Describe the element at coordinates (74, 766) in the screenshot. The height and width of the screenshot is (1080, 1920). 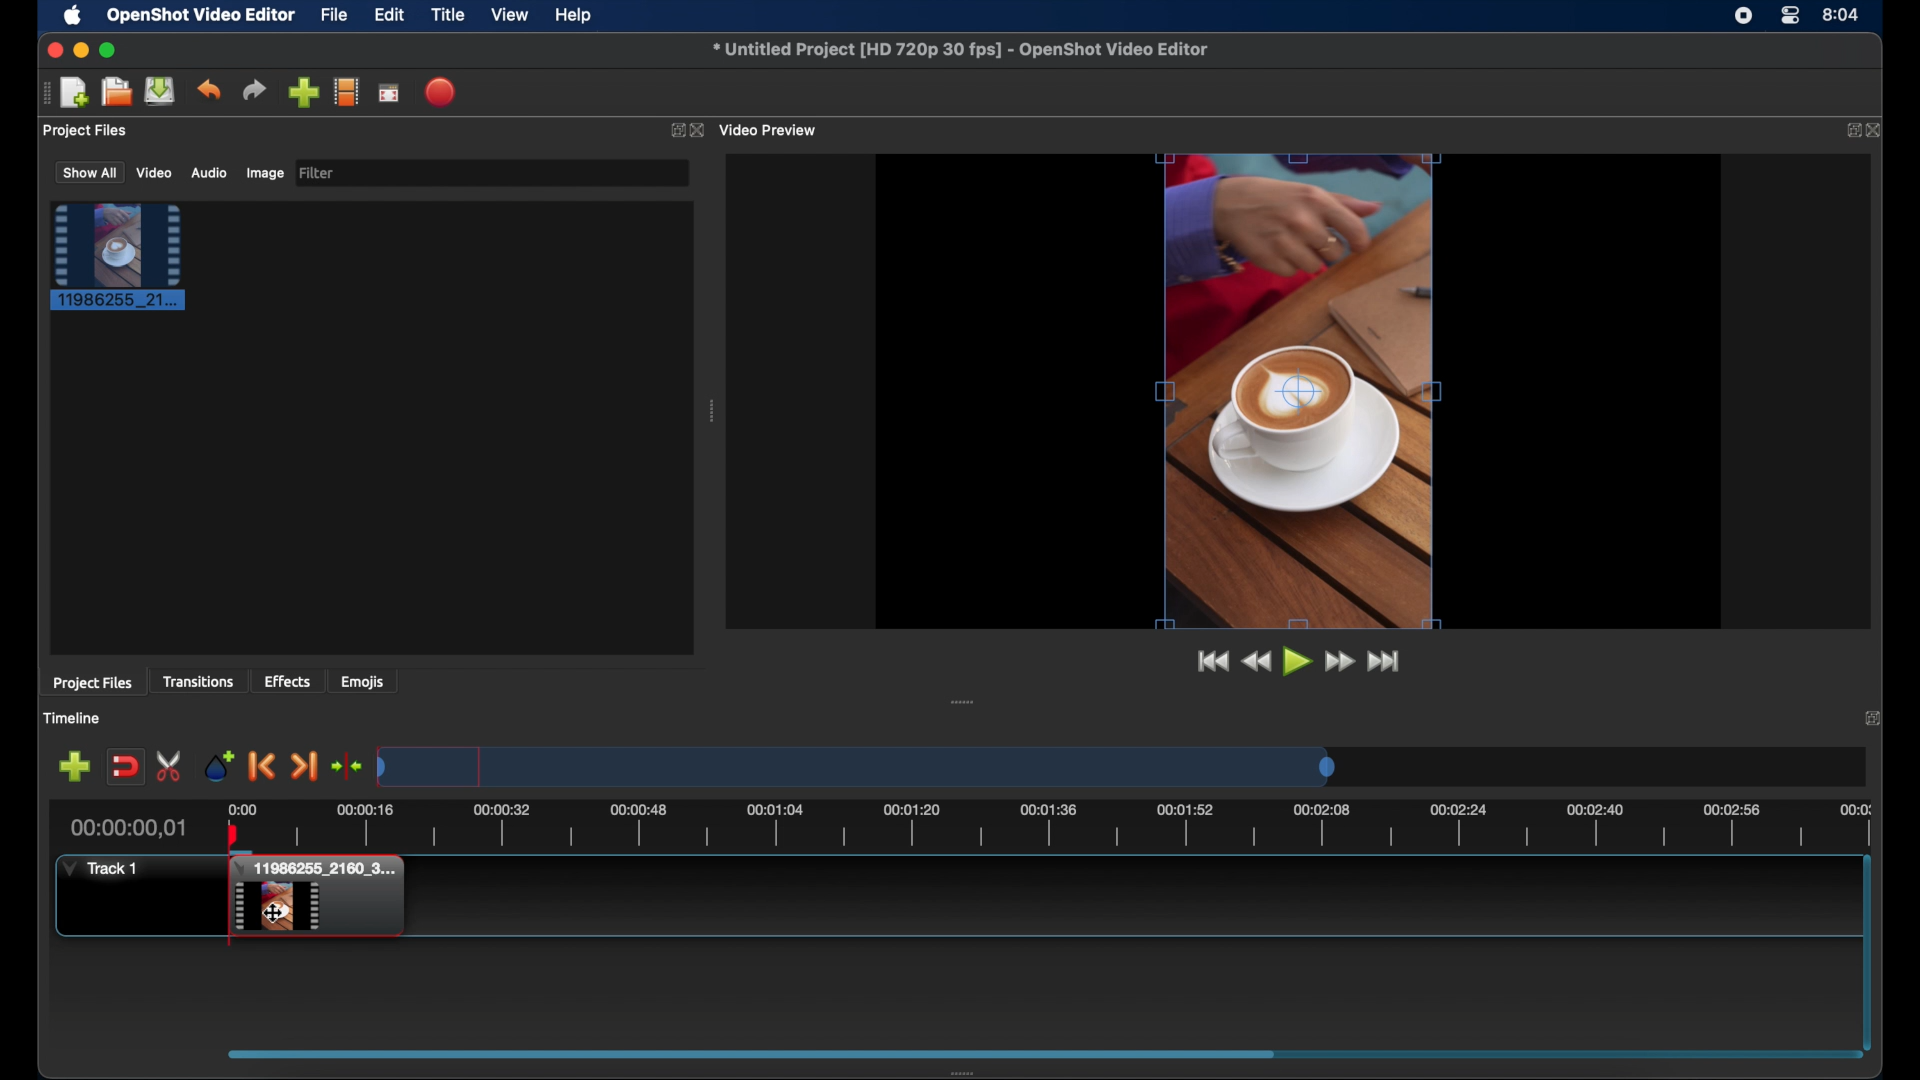
I see `add track` at that location.